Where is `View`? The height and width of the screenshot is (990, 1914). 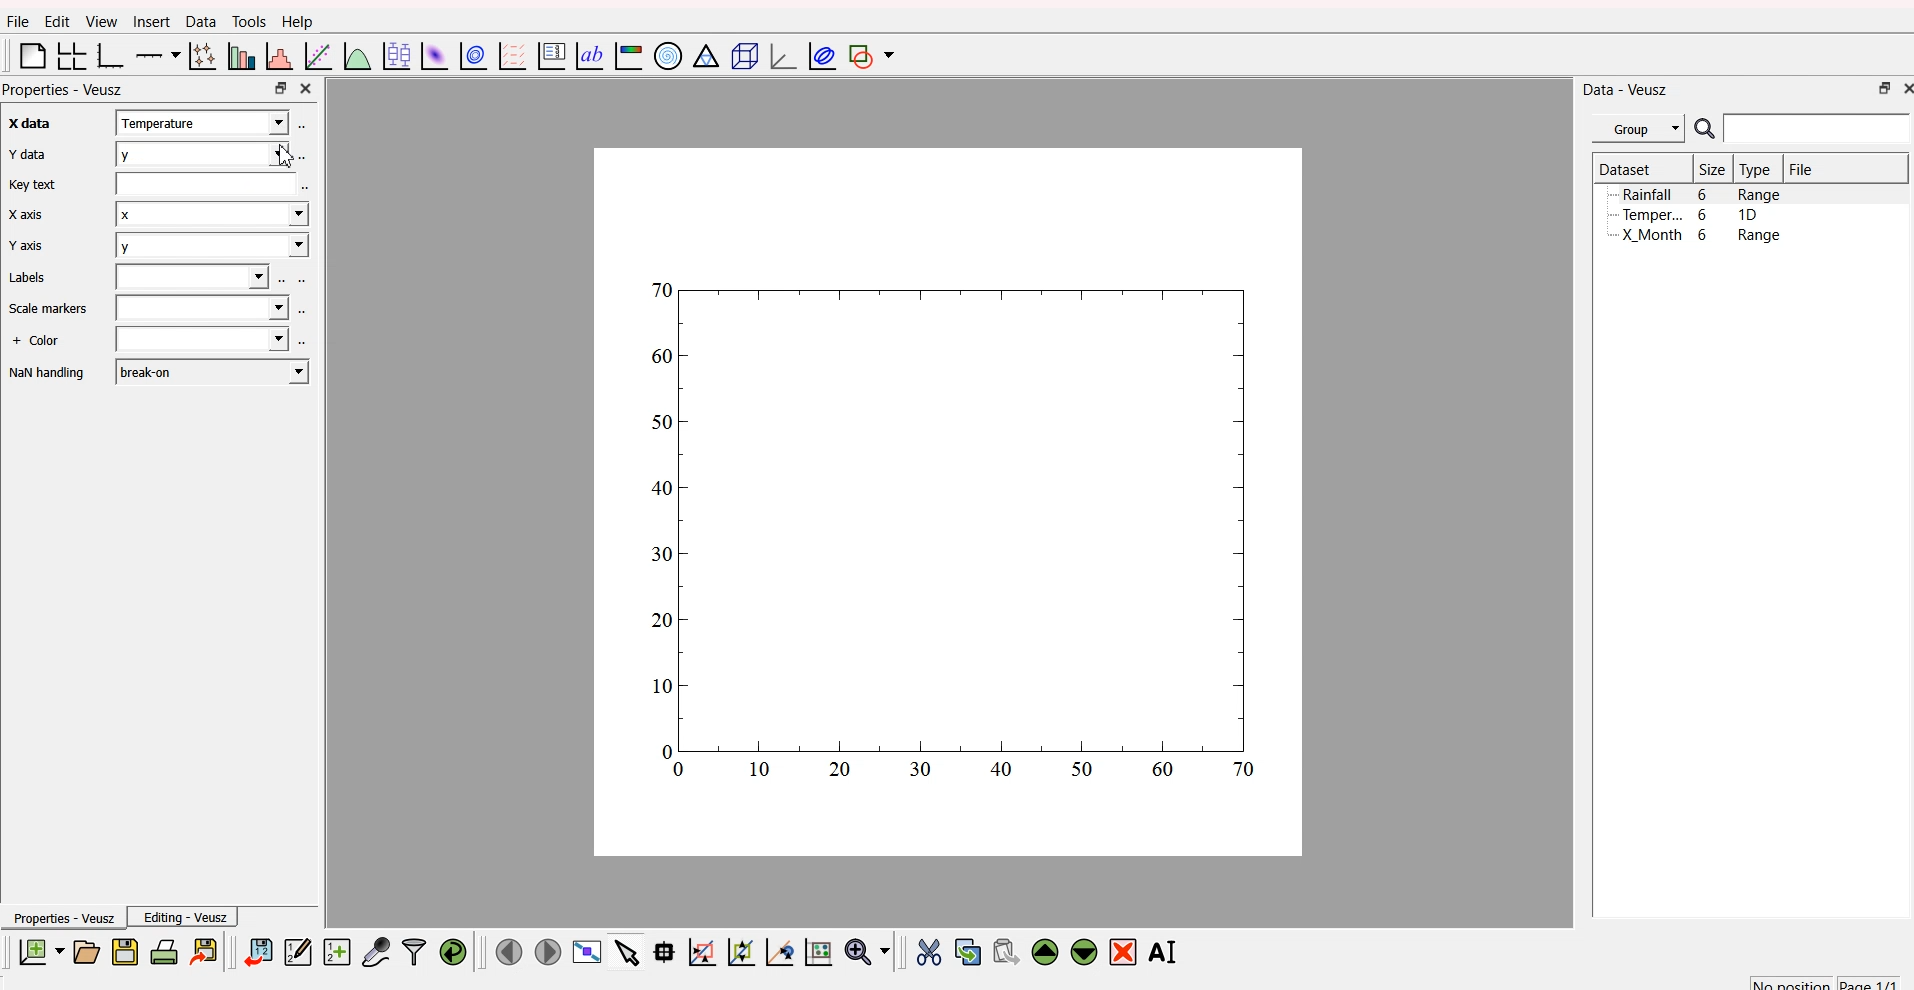
View is located at coordinates (96, 22).